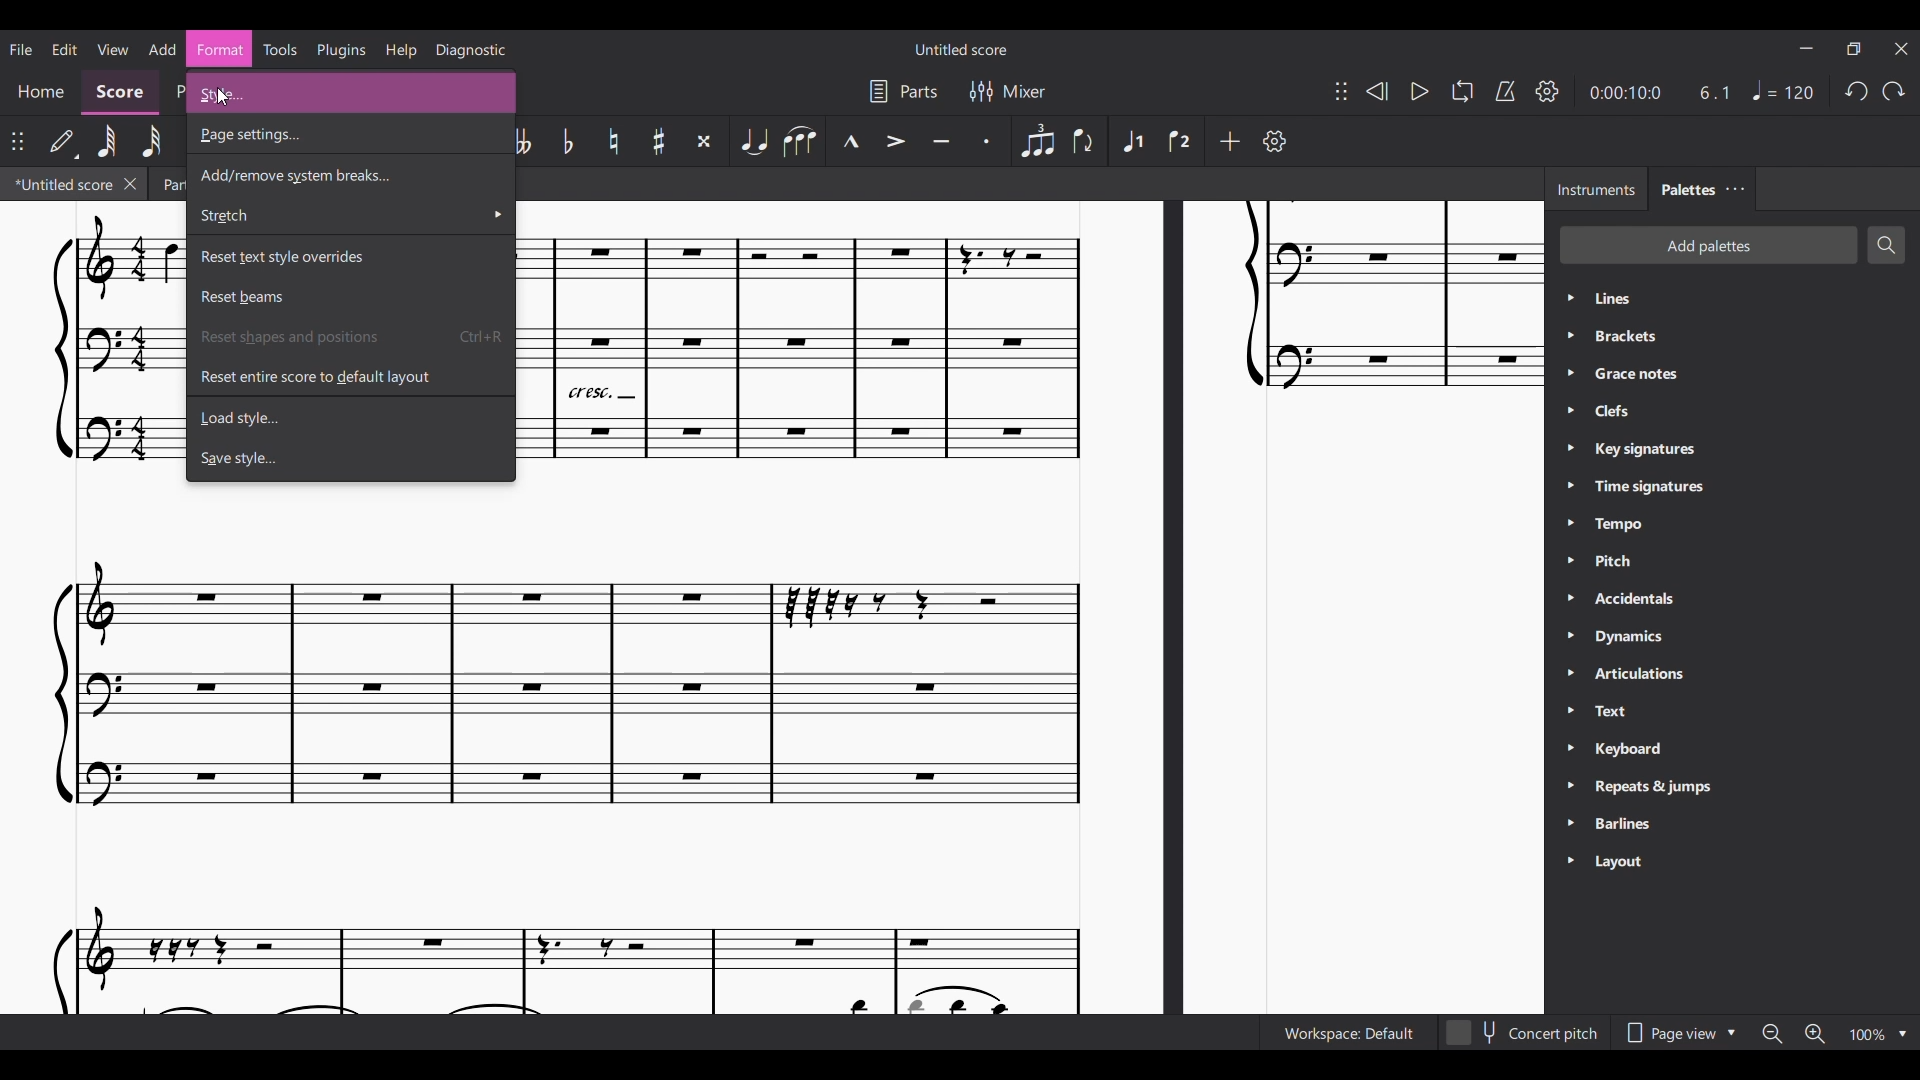 Image resolution: width=1920 pixels, height=1080 pixels. What do you see at coordinates (1348, 1033) in the screenshot?
I see `Current workspace setting` at bounding box center [1348, 1033].